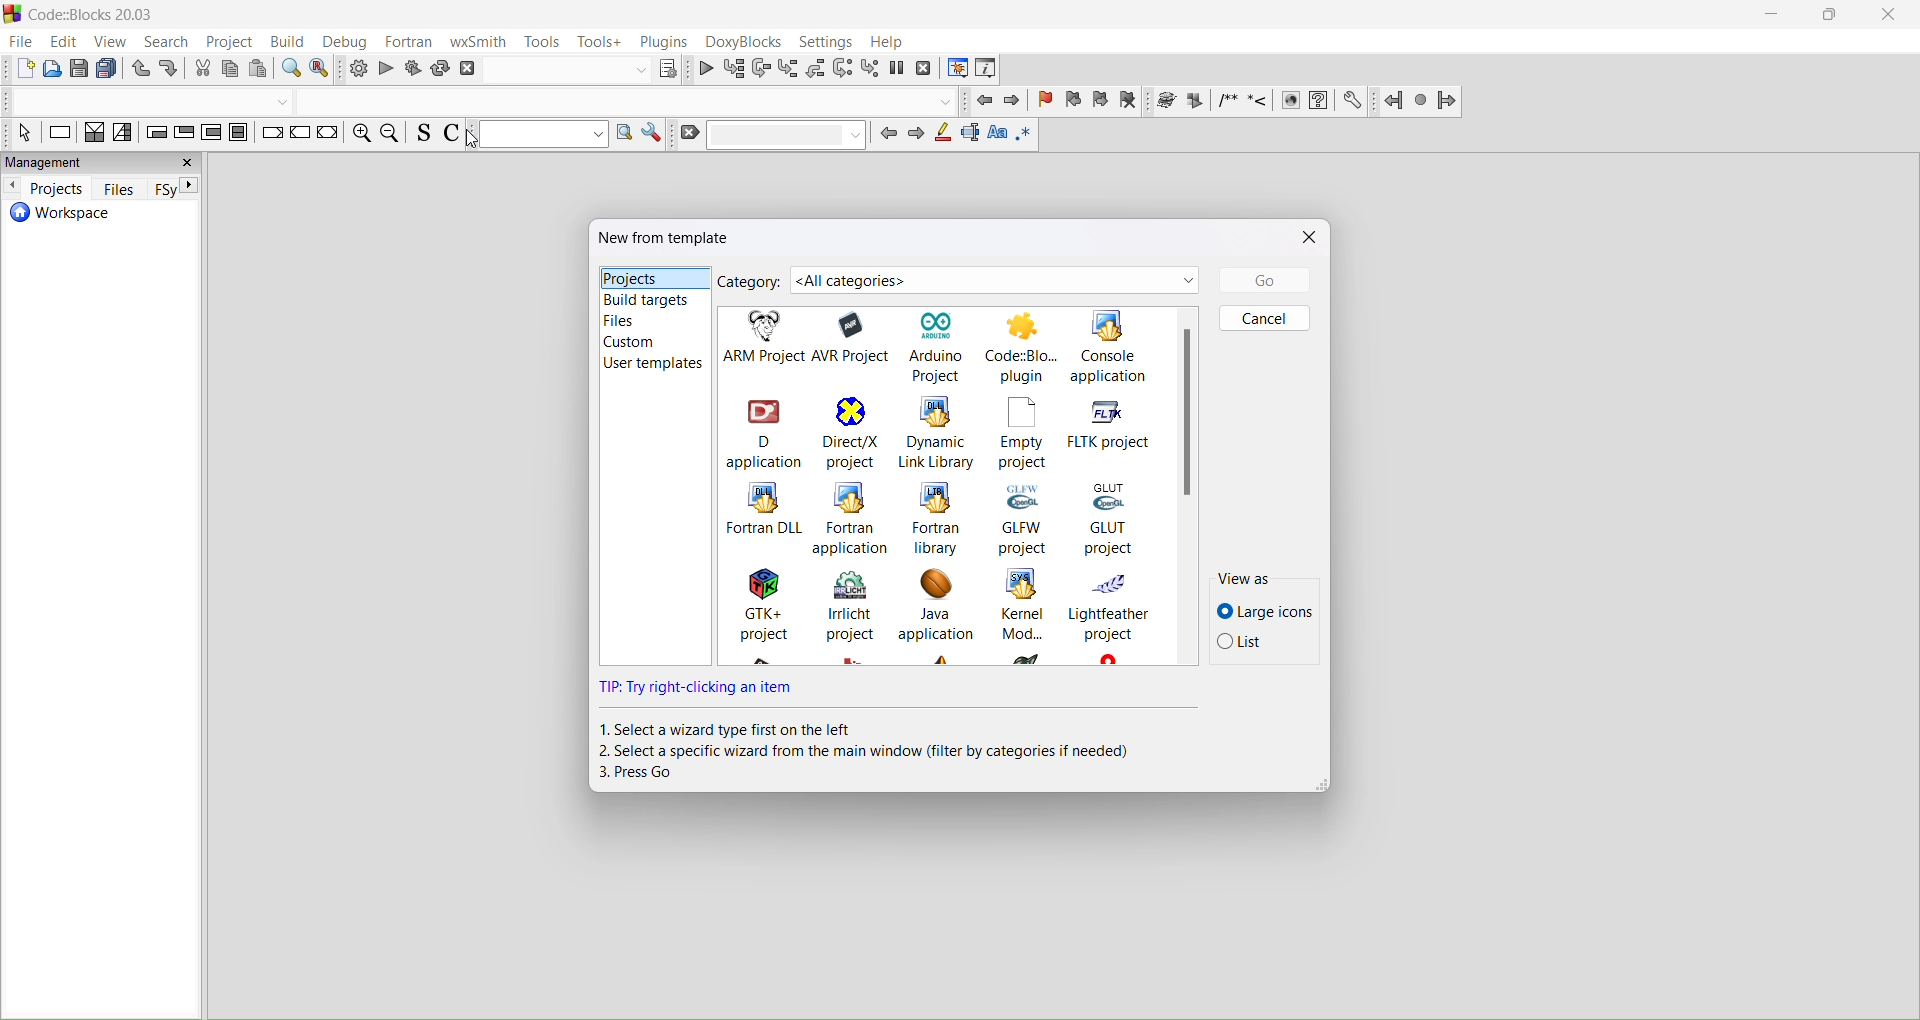 The height and width of the screenshot is (1020, 1920). Describe the element at coordinates (155, 134) in the screenshot. I see `entry condition loop` at that location.